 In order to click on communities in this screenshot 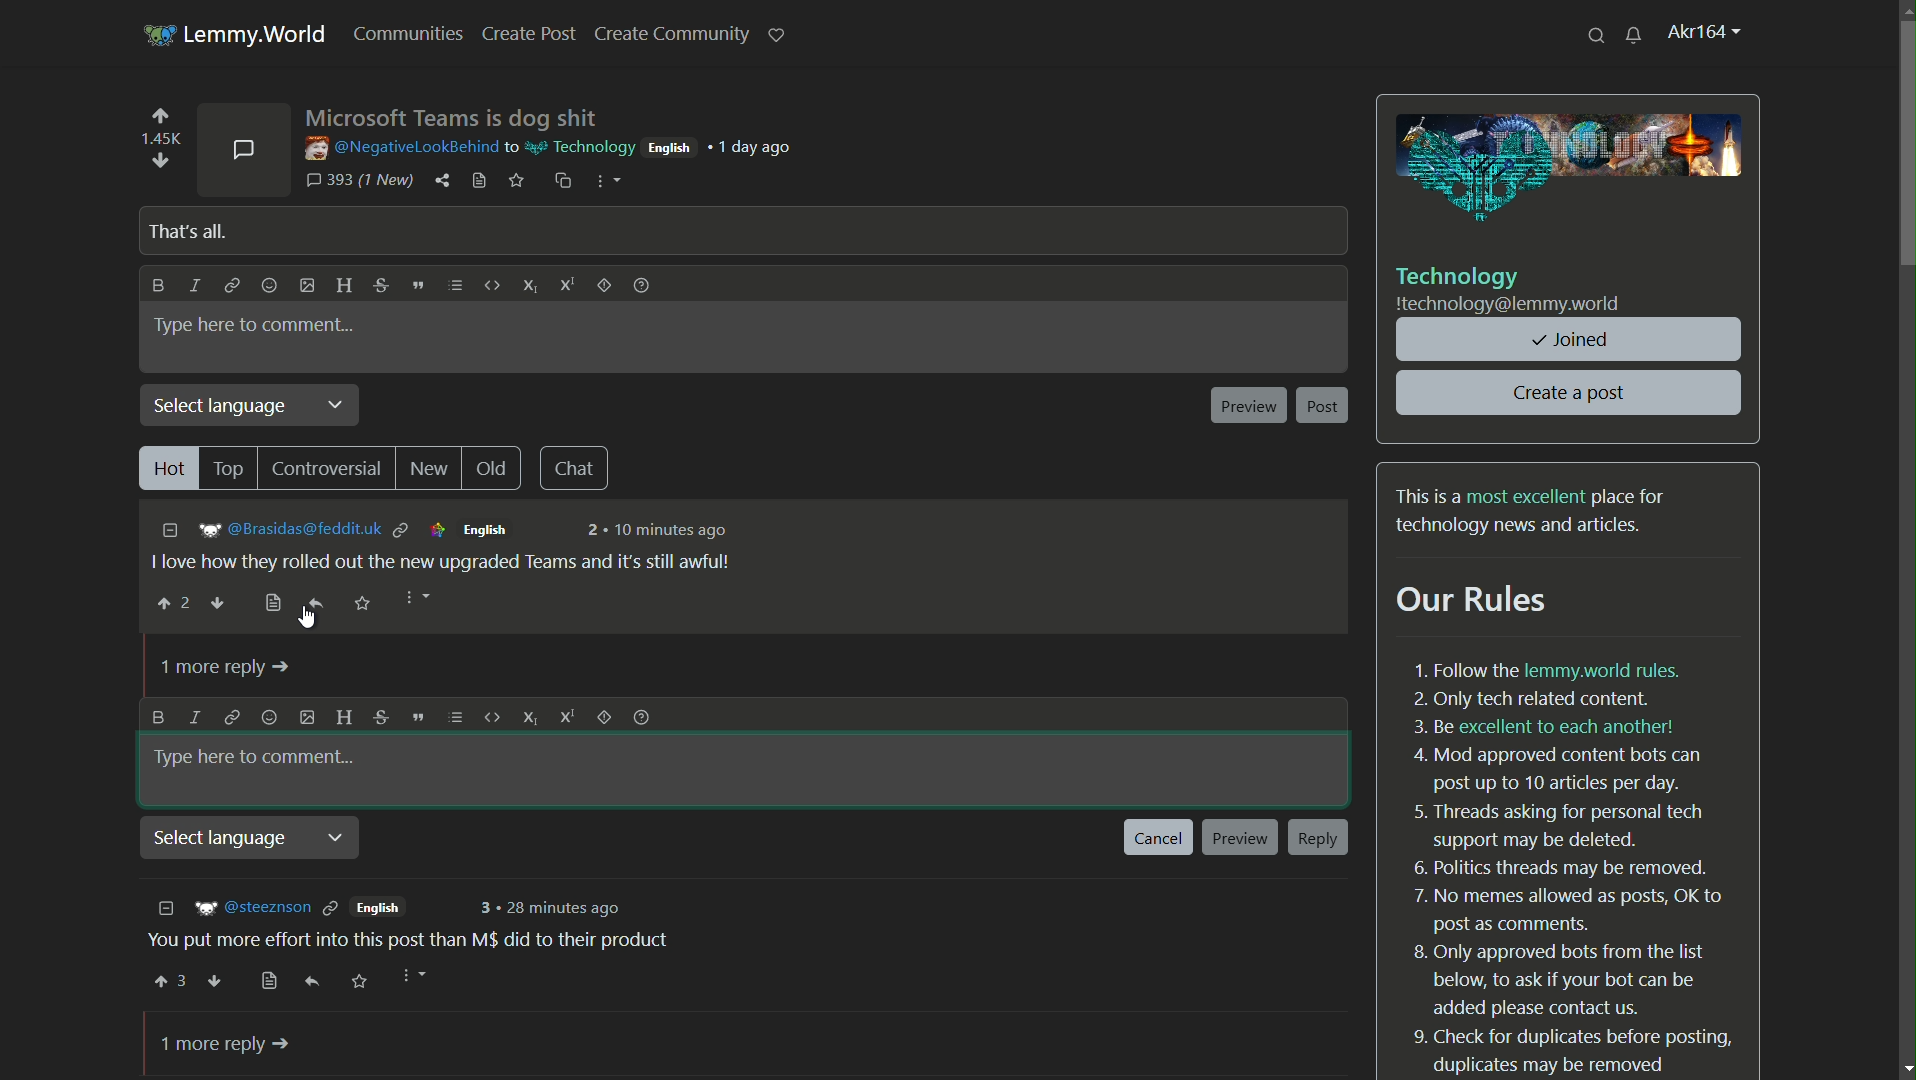, I will do `click(414, 34)`.